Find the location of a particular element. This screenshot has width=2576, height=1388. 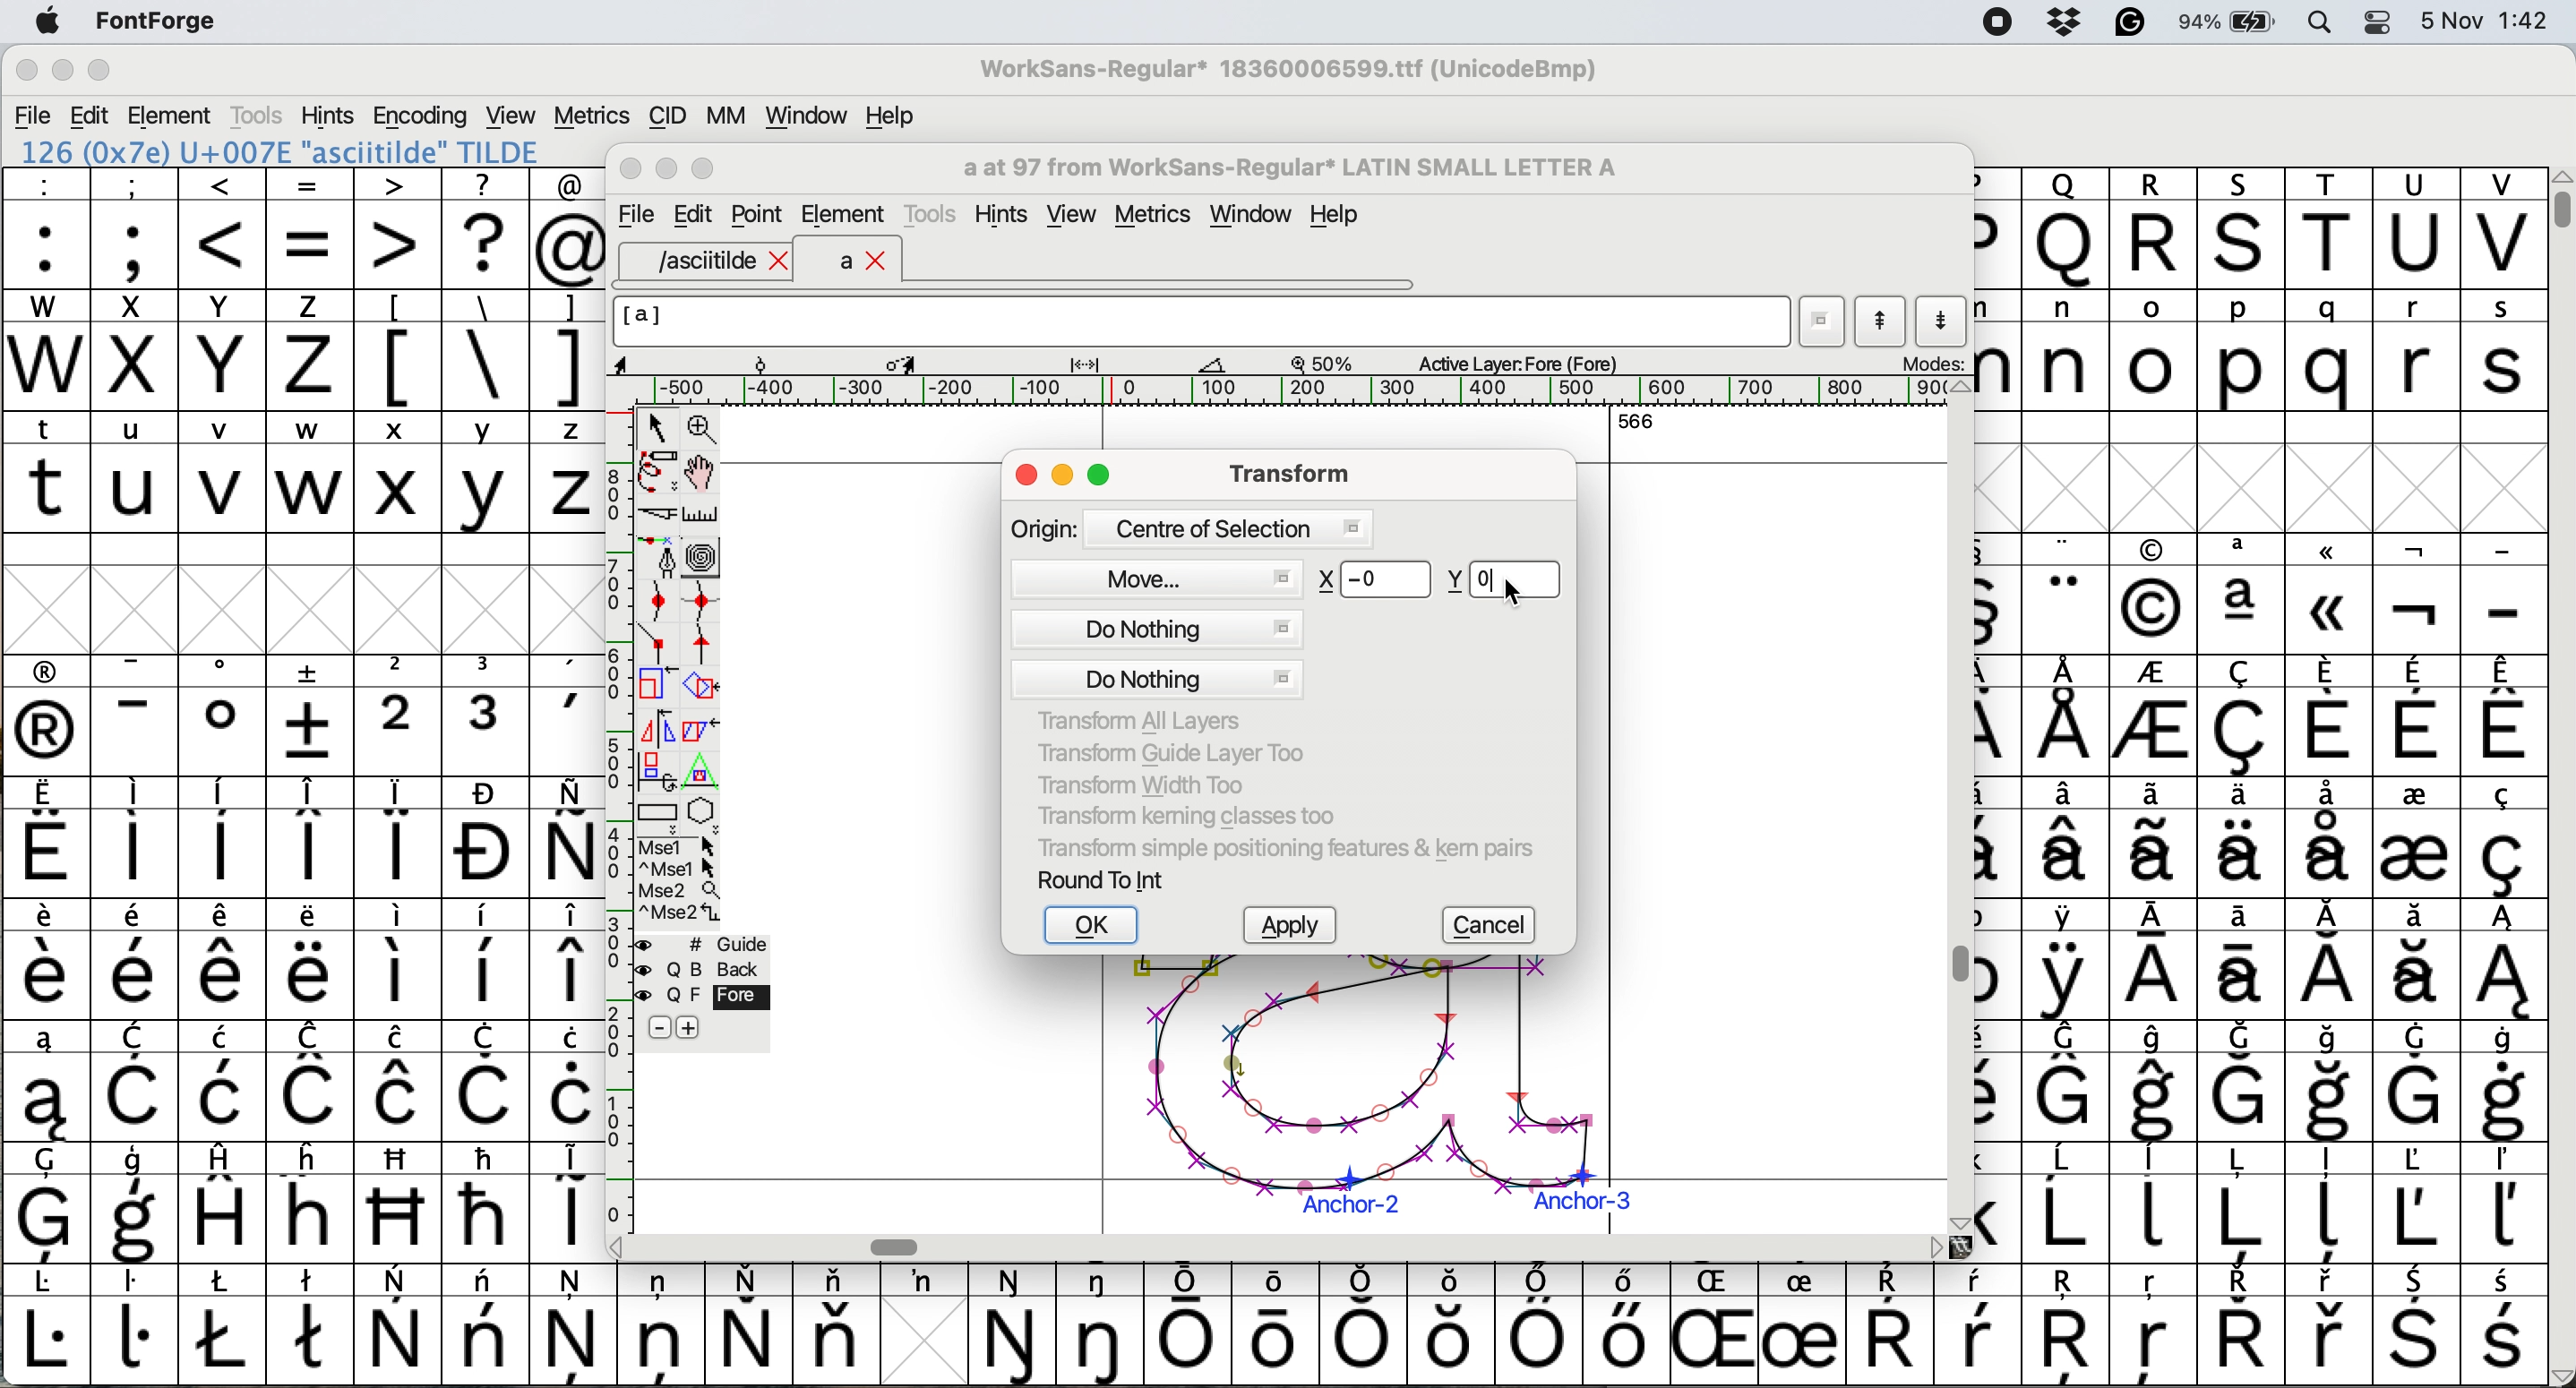

Point is located at coordinates (759, 217).